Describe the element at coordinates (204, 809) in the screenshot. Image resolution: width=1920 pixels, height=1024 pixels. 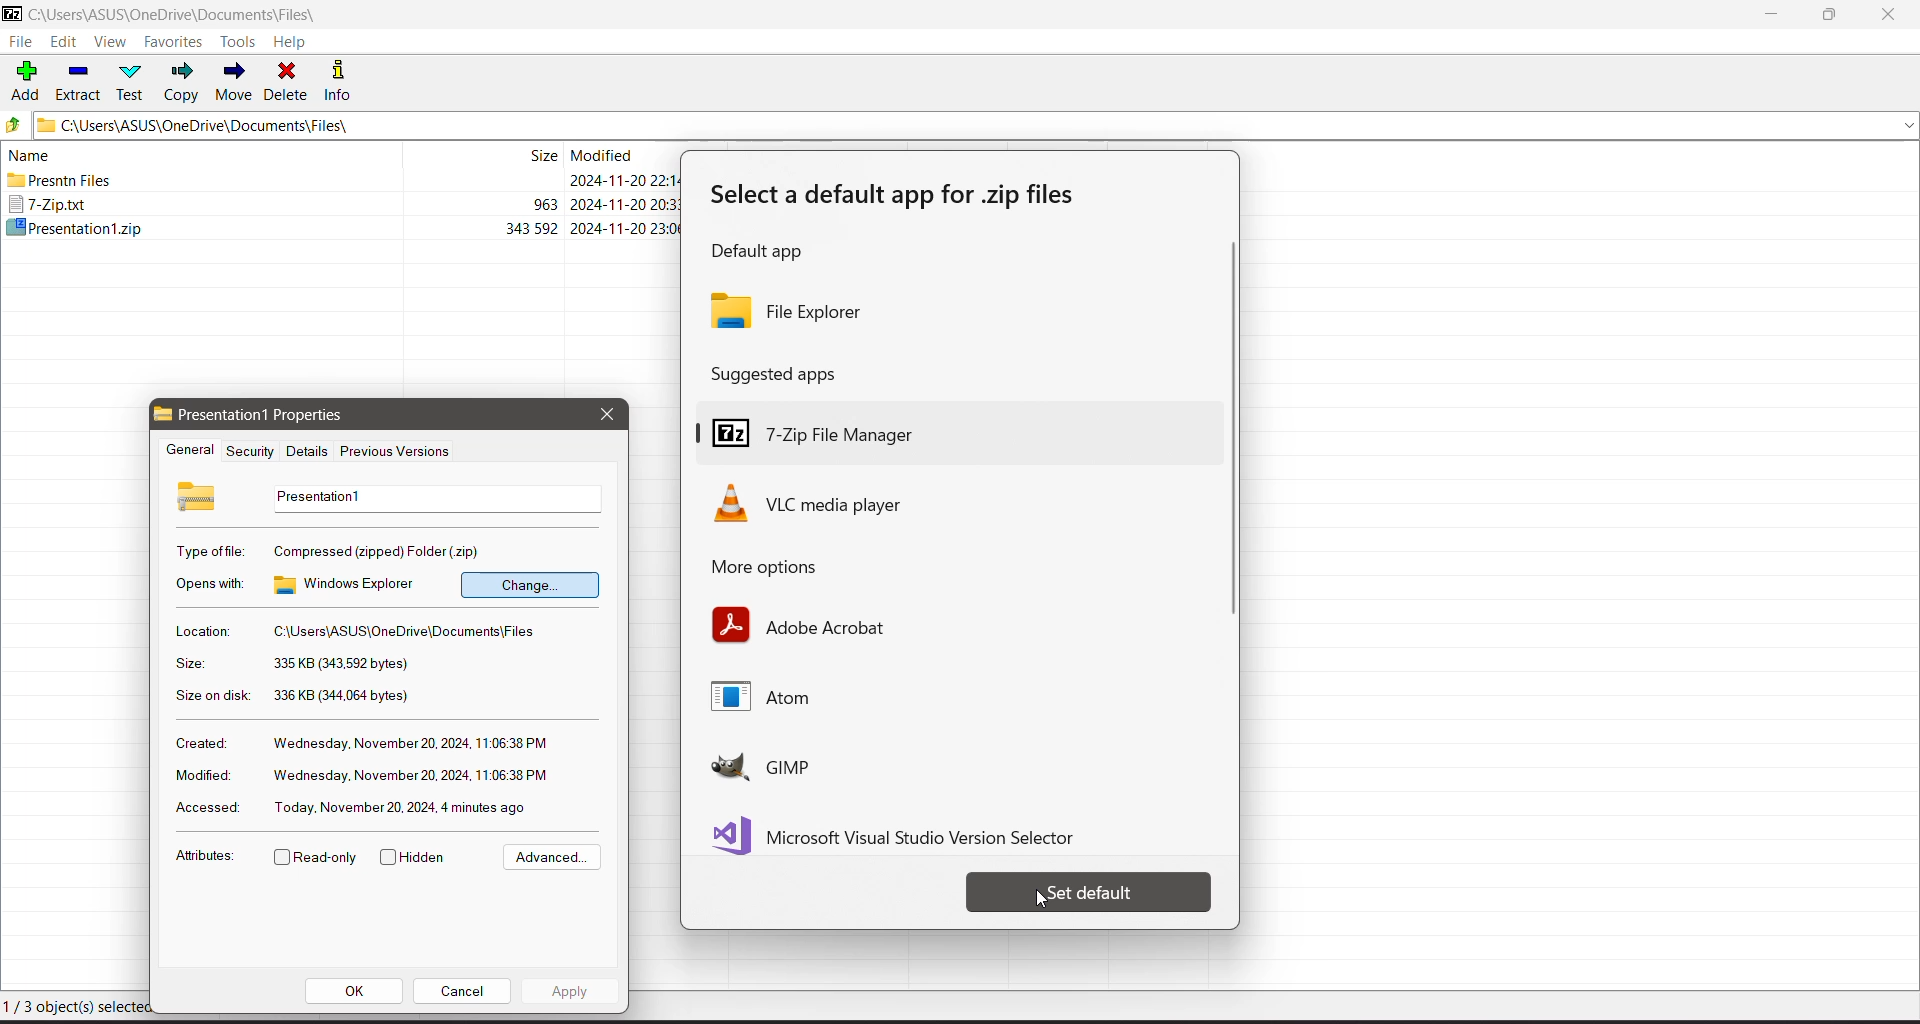
I see `Accessed` at that location.